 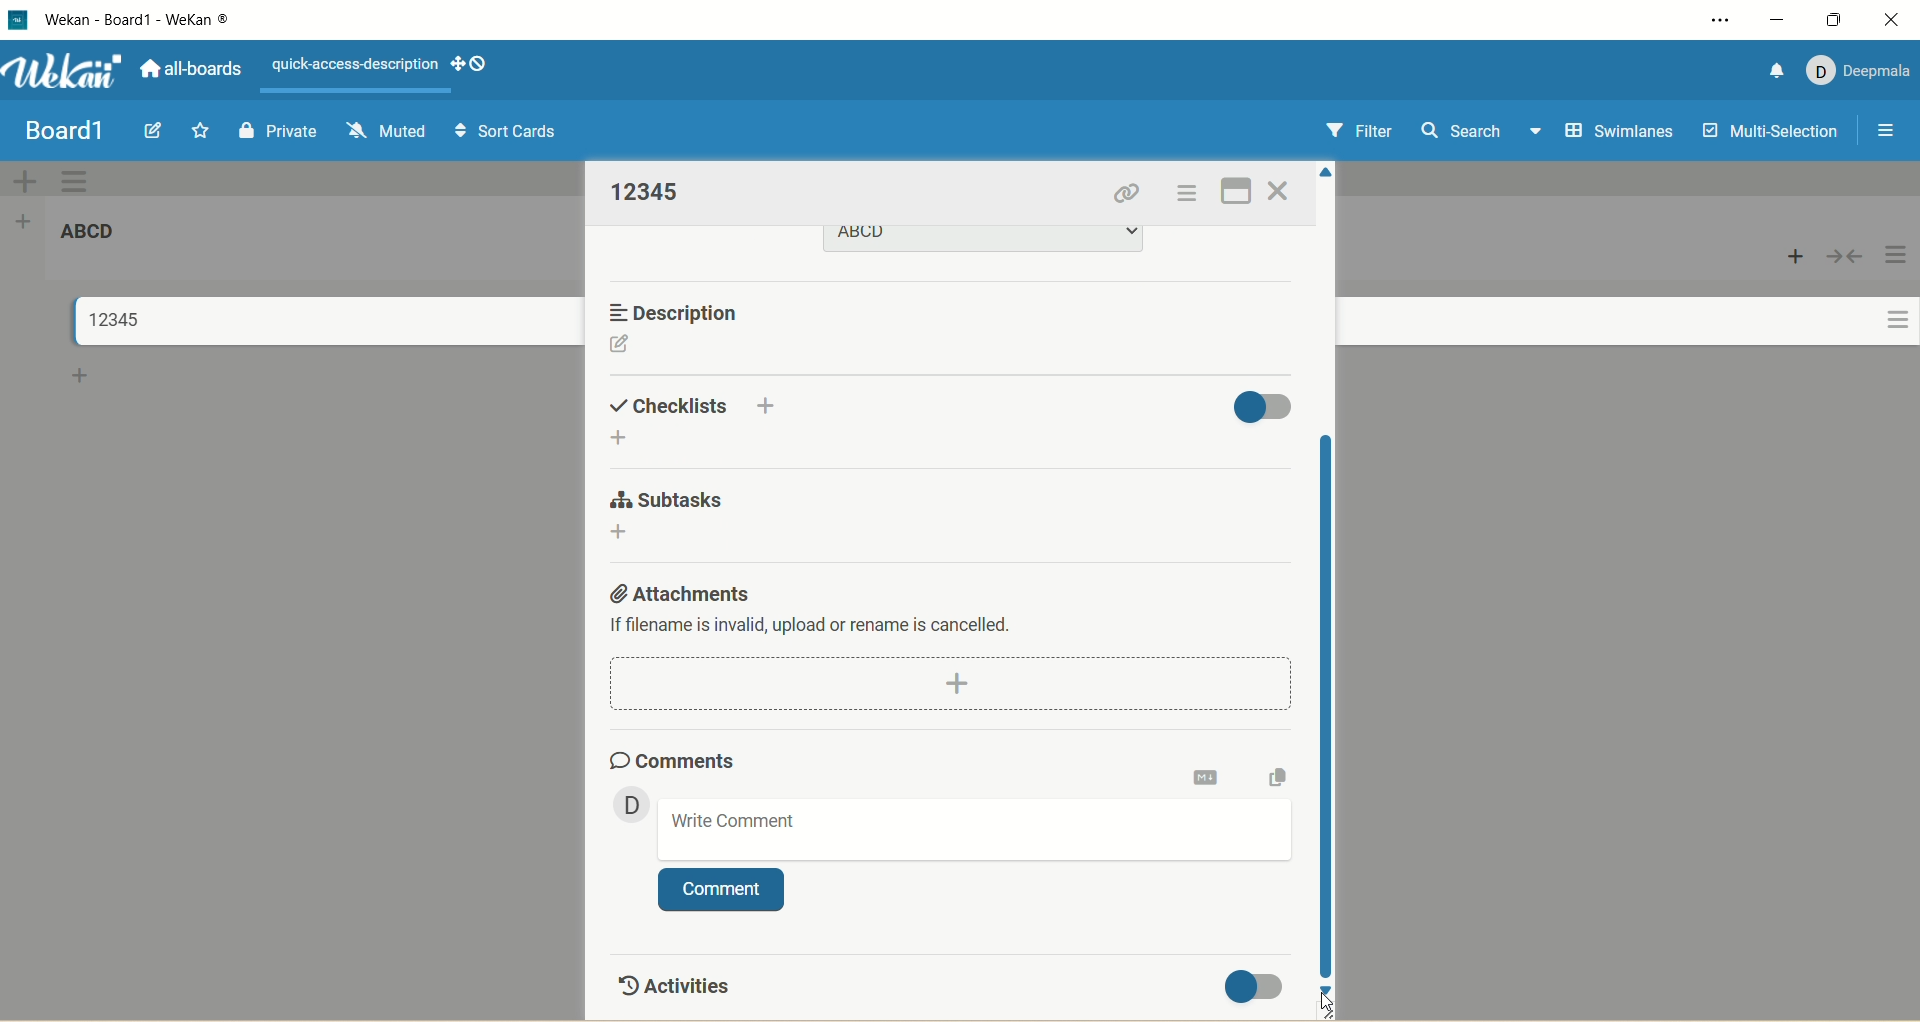 What do you see at coordinates (65, 74) in the screenshot?
I see `wekan` at bounding box center [65, 74].